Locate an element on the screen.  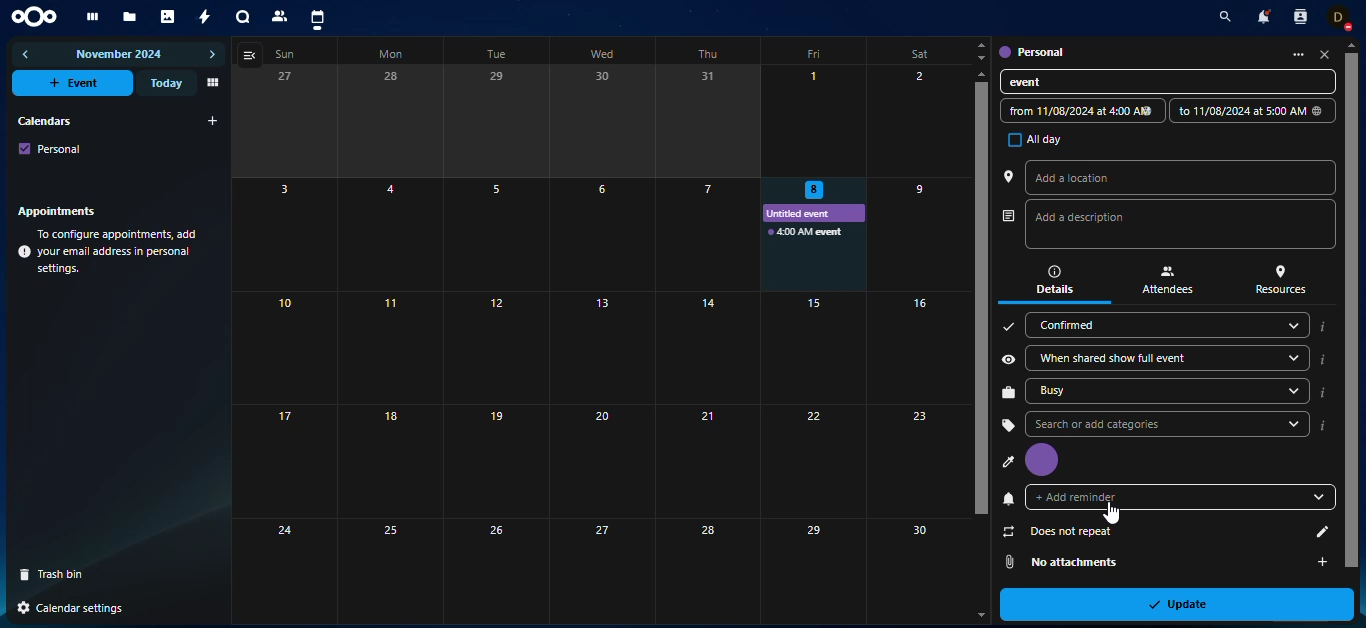
19 is located at coordinates (493, 462).